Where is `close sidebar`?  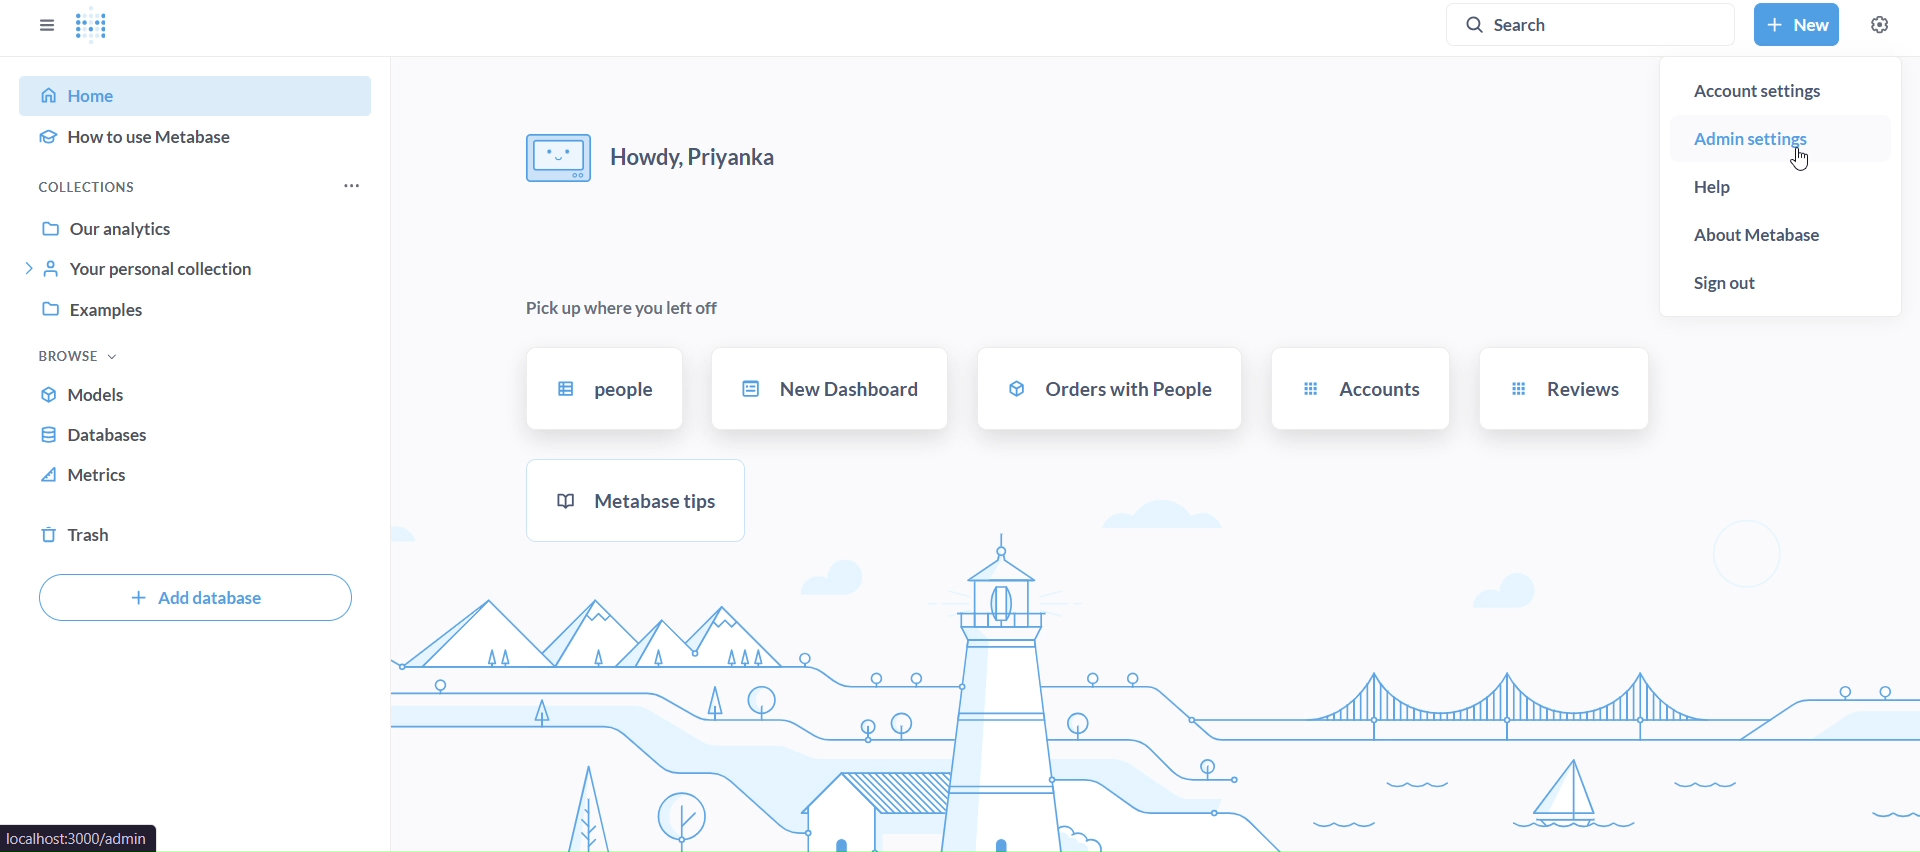
close sidebar is located at coordinates (46, 24).